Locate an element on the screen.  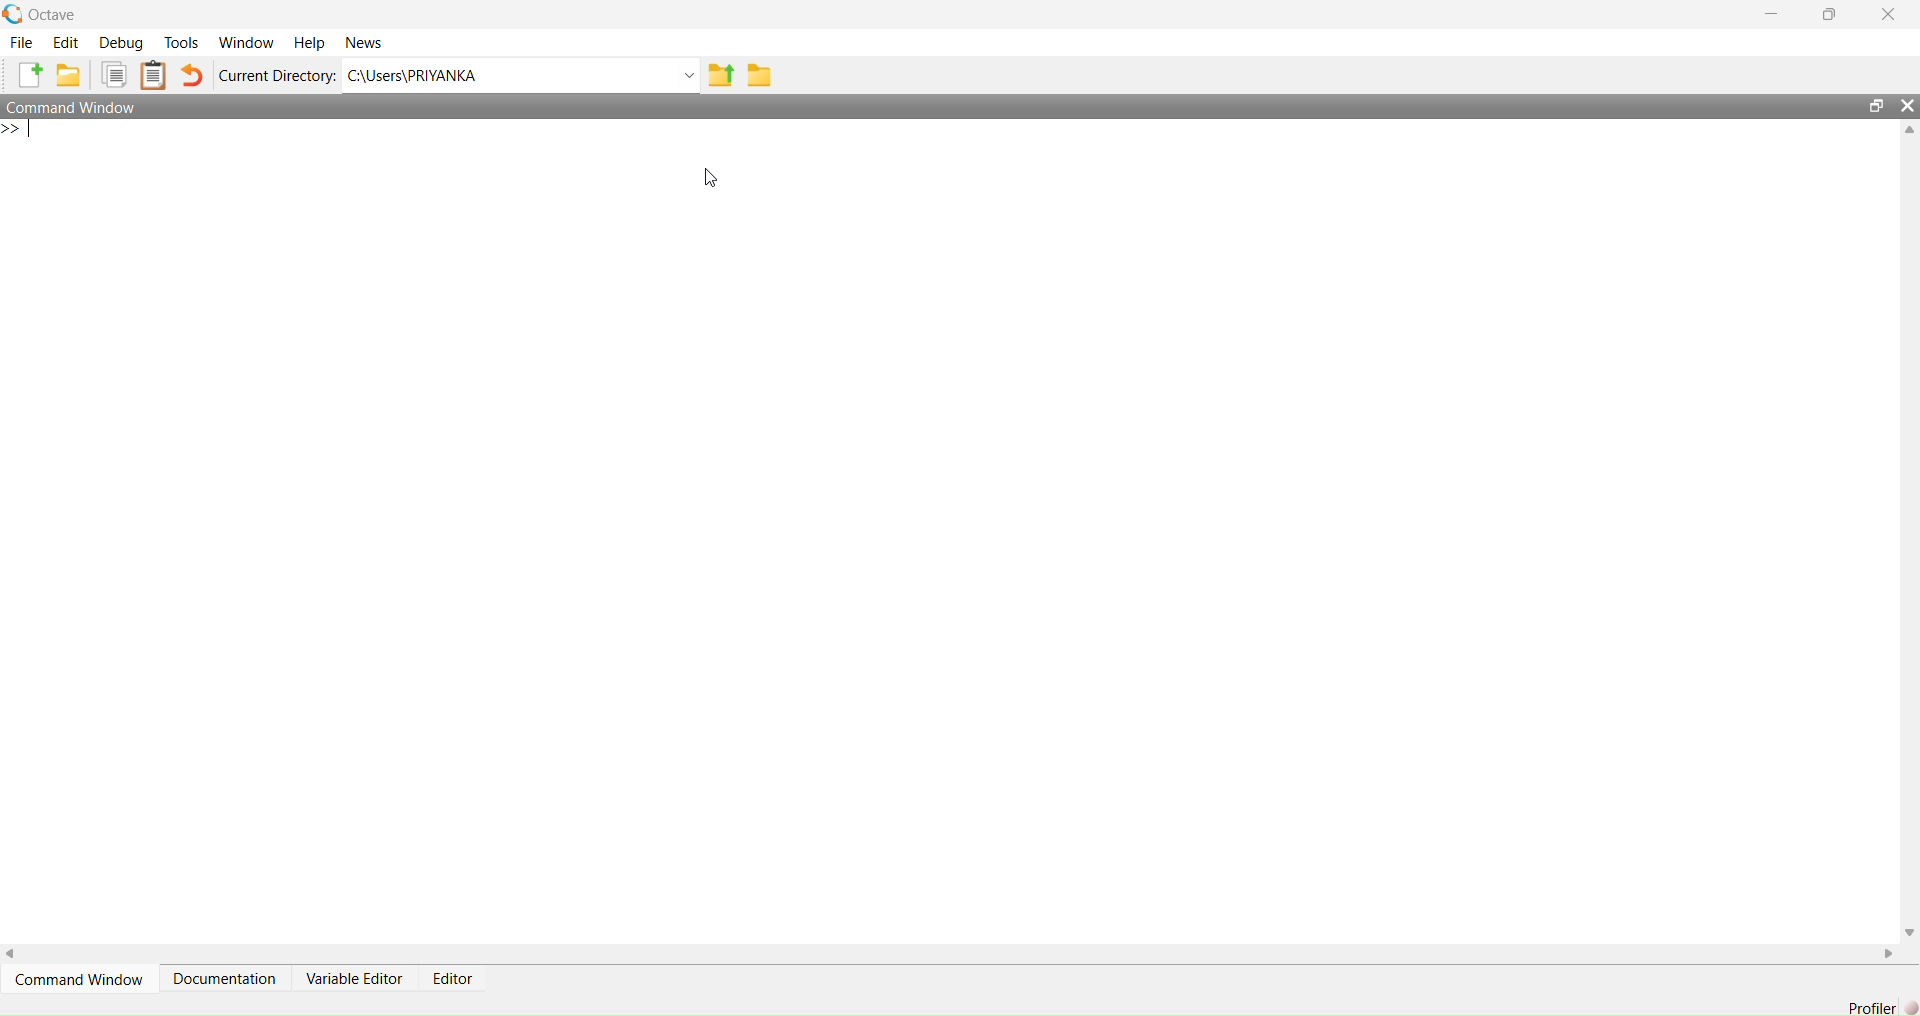
Copy is located at coordinates (112, 75).